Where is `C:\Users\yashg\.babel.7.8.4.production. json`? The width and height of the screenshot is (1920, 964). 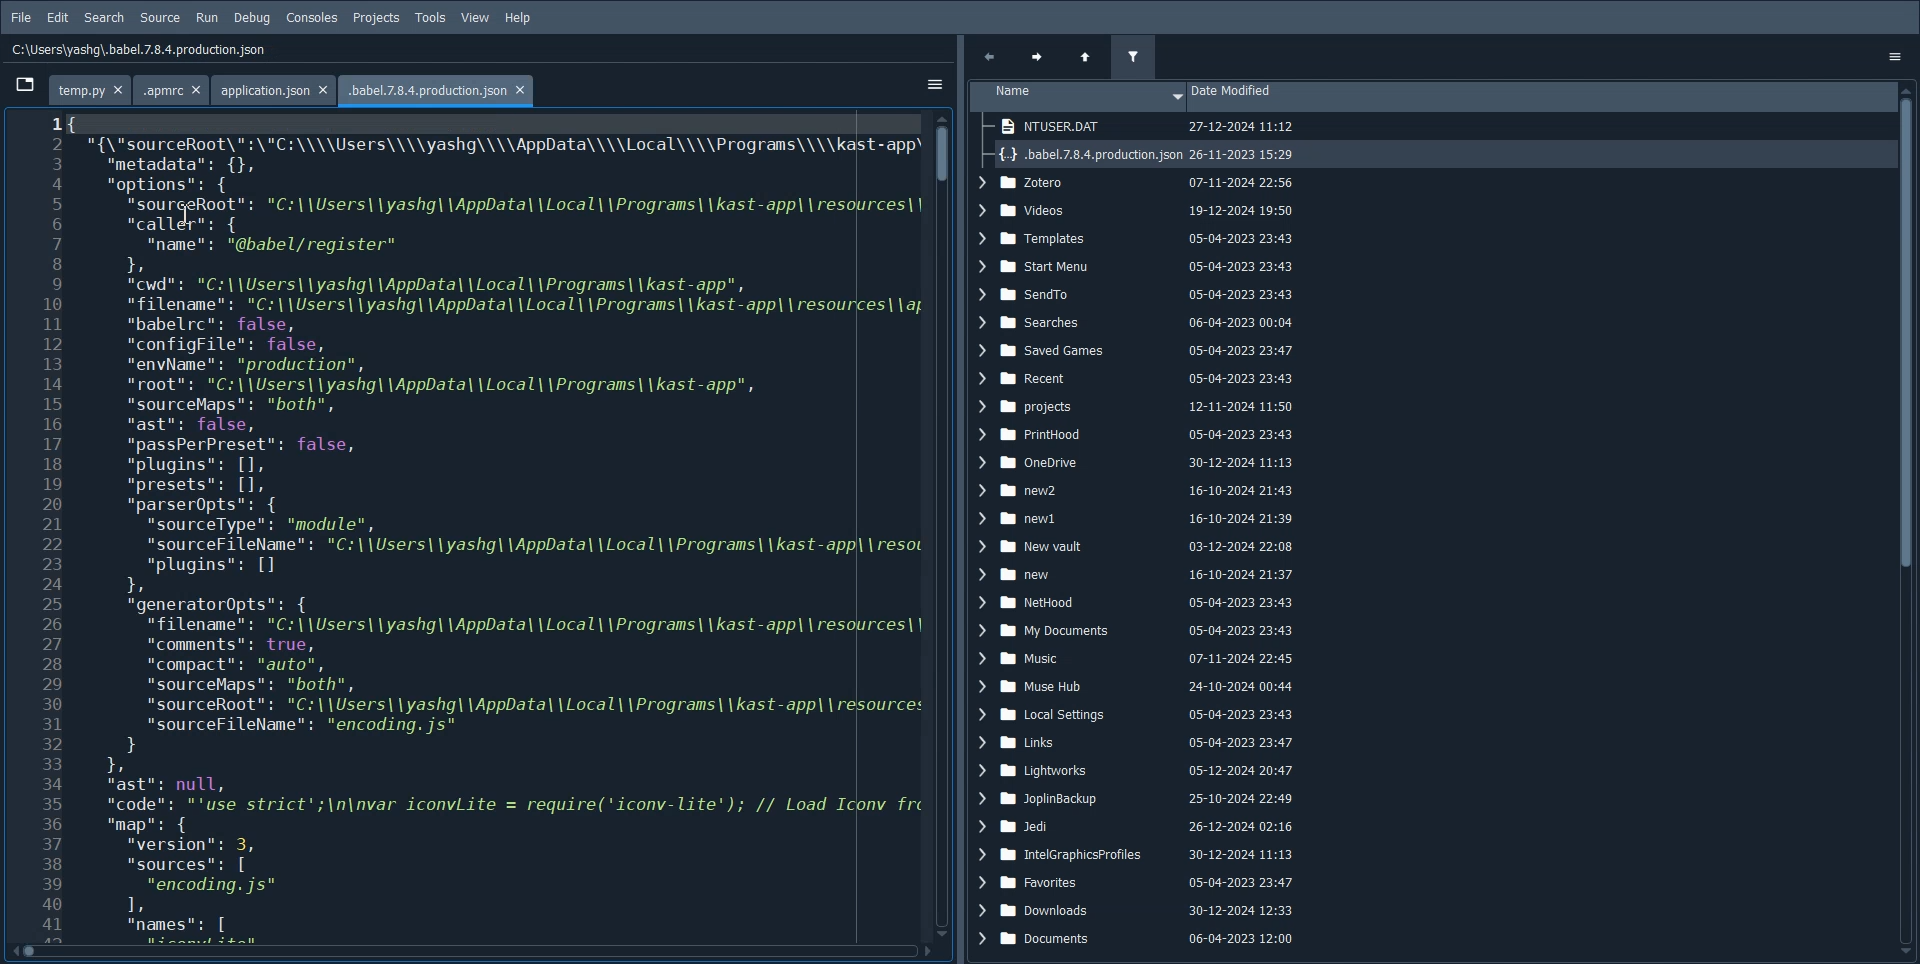
C:\Users\yashg\.babel.7.8.4.production. json is located at coordinates (137, 50).